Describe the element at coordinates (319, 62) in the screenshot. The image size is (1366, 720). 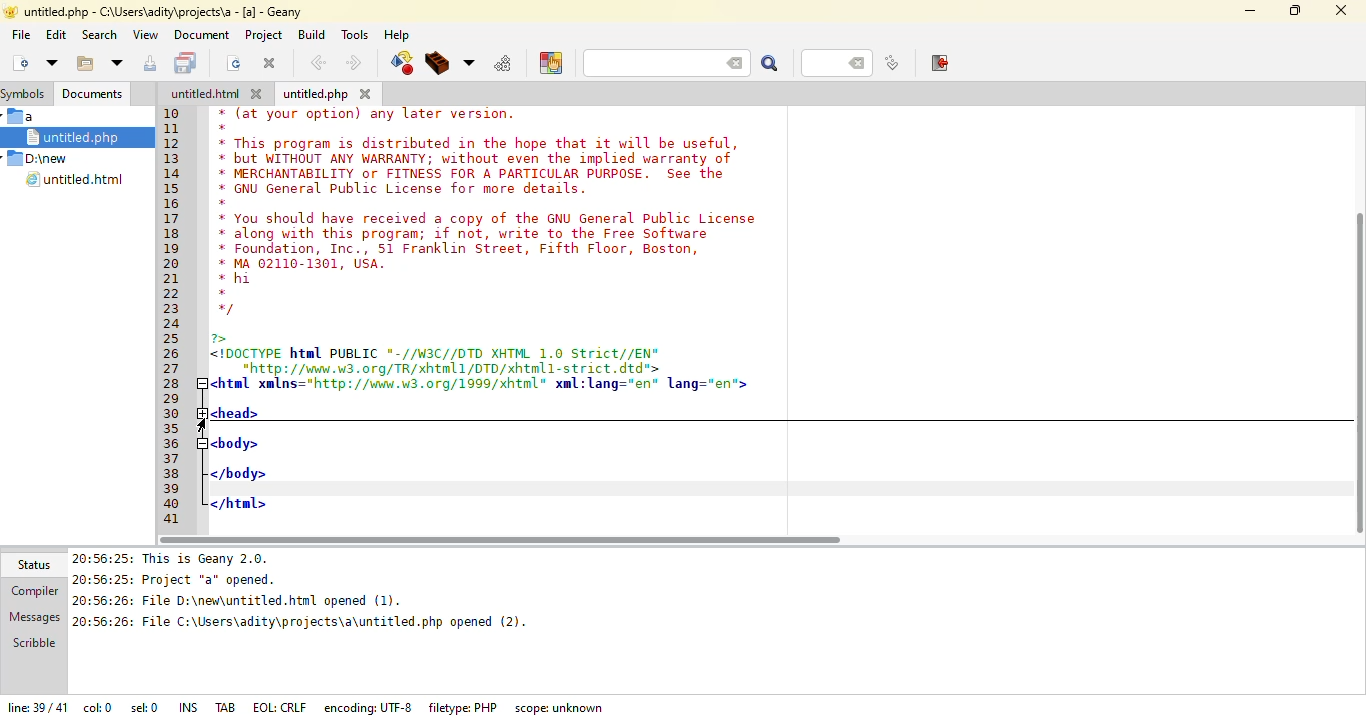
I see `back` at that location.